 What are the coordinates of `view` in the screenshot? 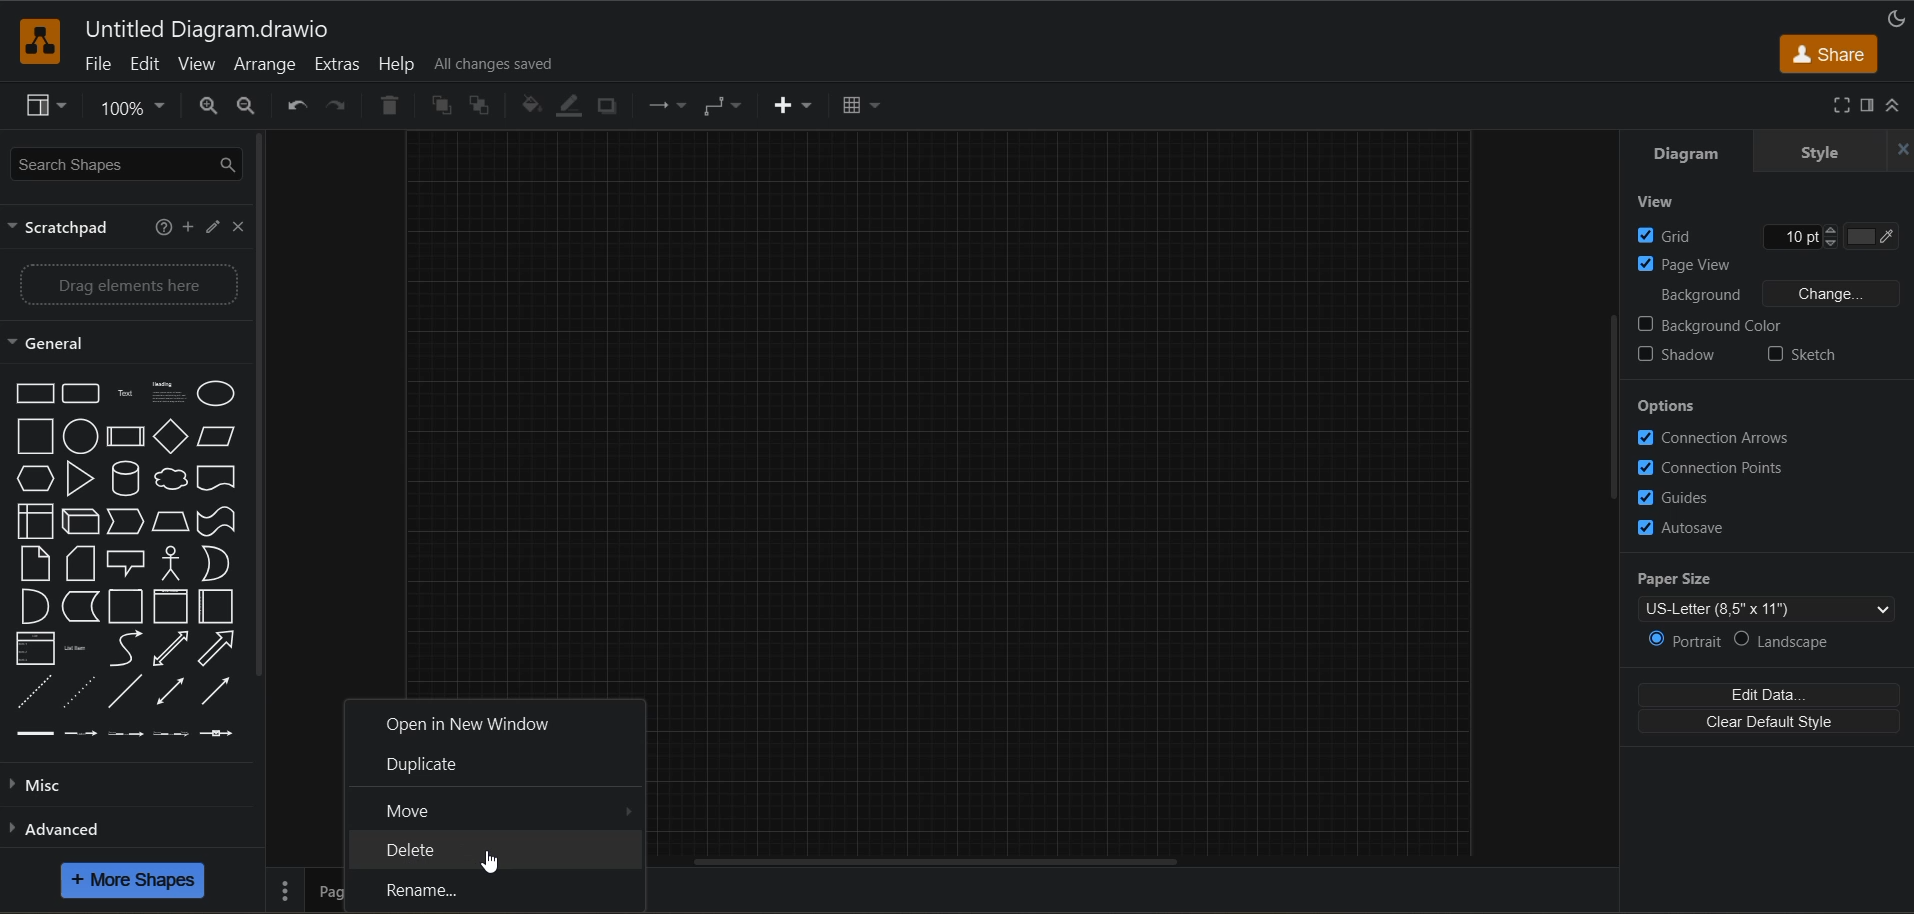 It's located at (1657, 204).